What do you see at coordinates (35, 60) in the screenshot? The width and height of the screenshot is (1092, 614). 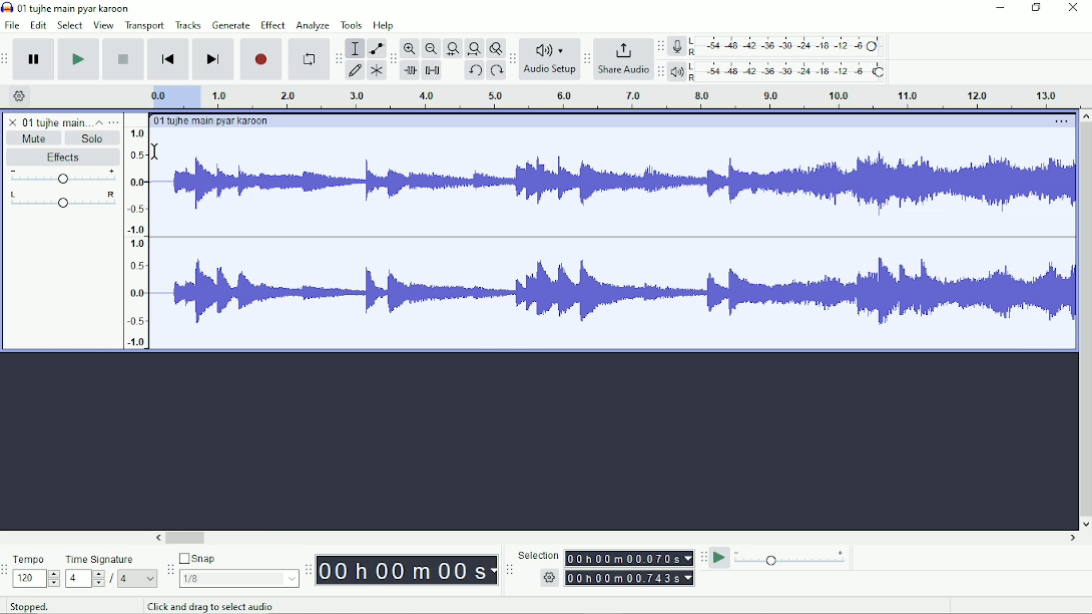 I see `Pause` at bounding box center [35, 60].